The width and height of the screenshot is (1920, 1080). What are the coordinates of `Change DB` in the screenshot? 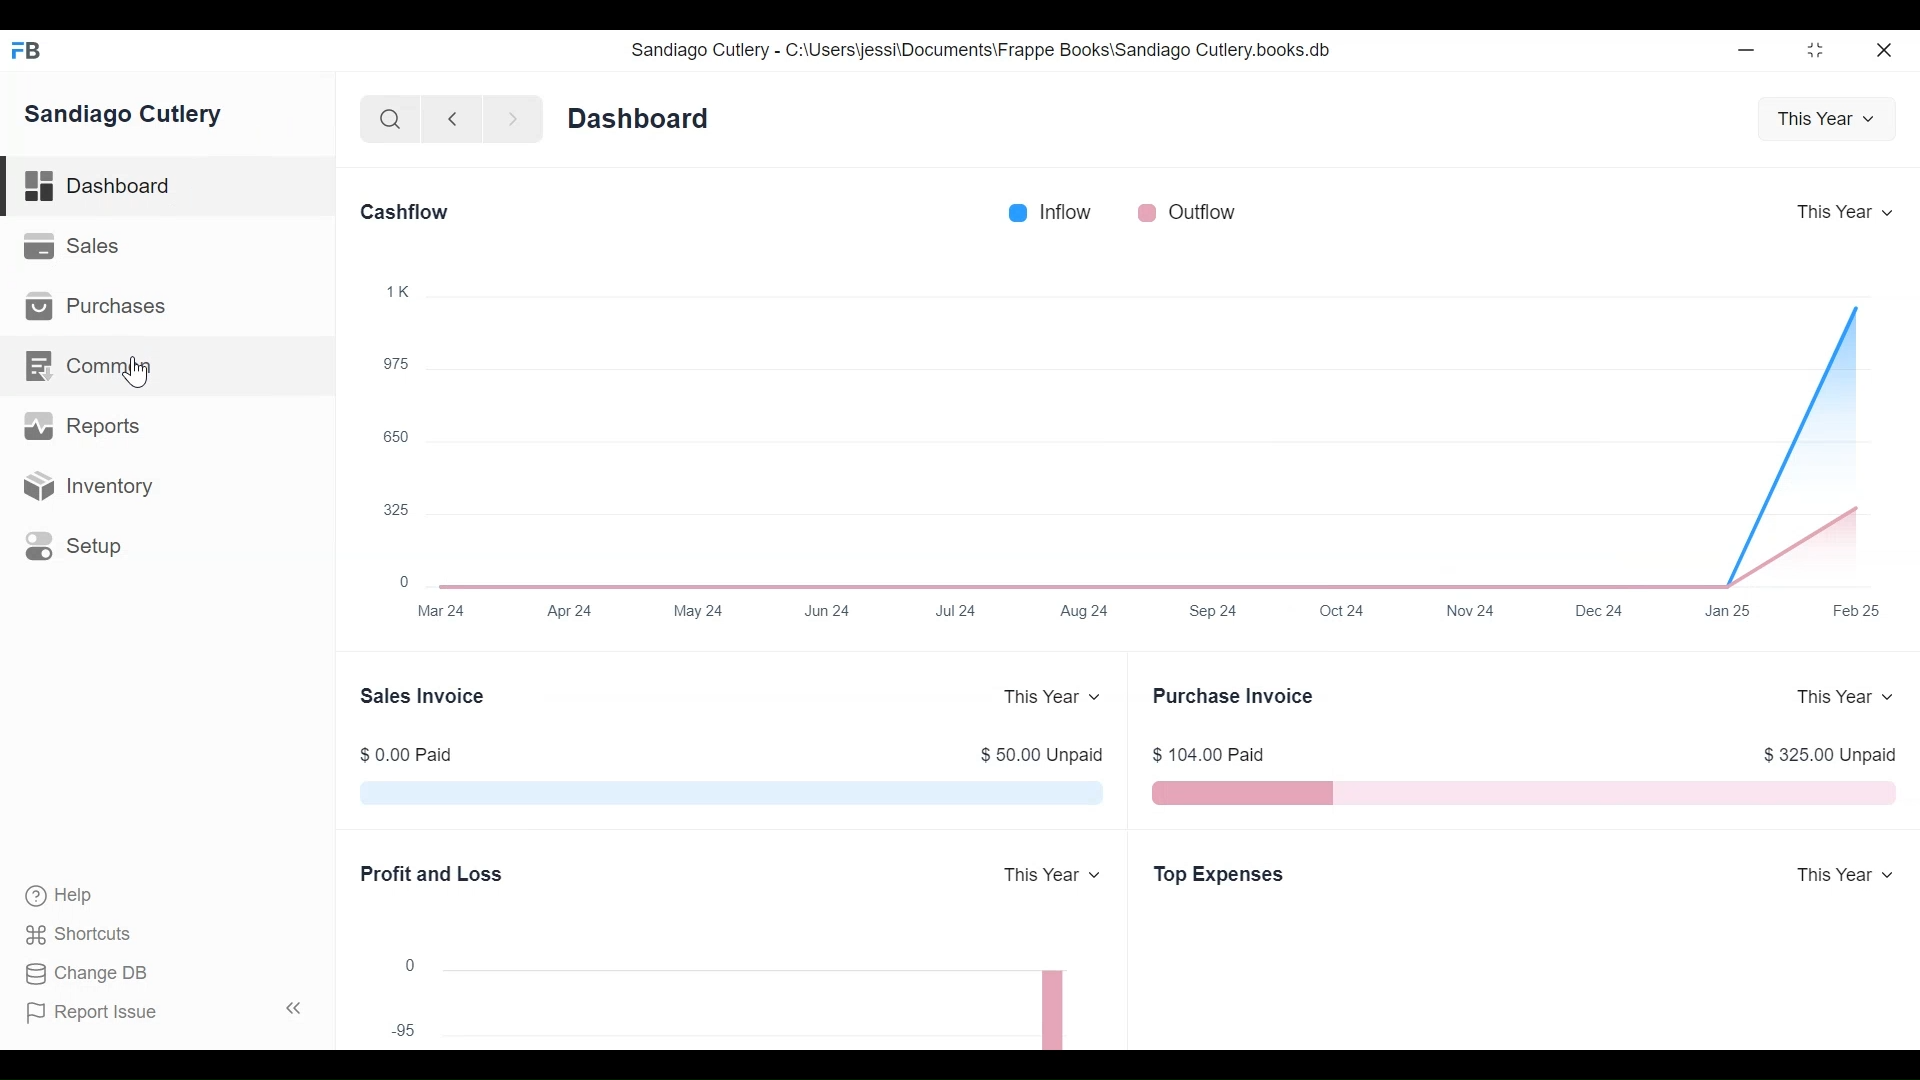 It's located at (85, 974).